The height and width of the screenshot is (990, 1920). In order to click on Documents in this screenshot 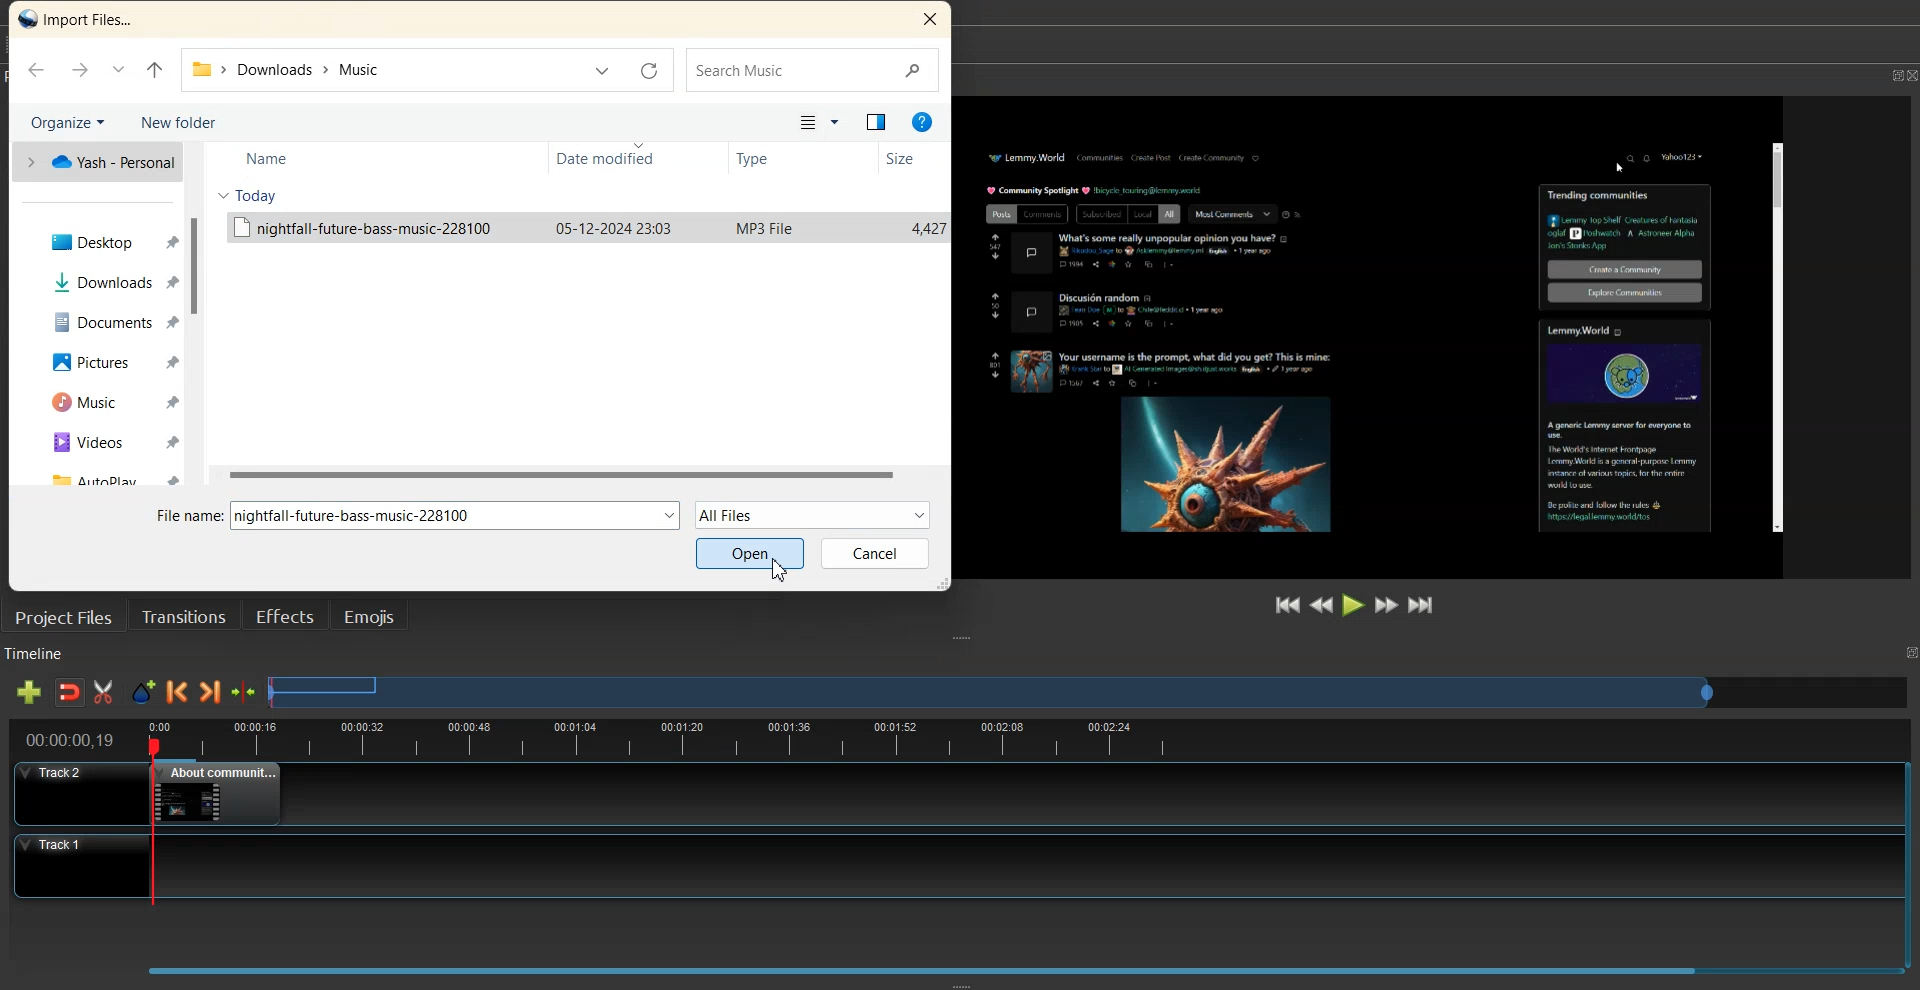, I will do `click(94, 322)`.